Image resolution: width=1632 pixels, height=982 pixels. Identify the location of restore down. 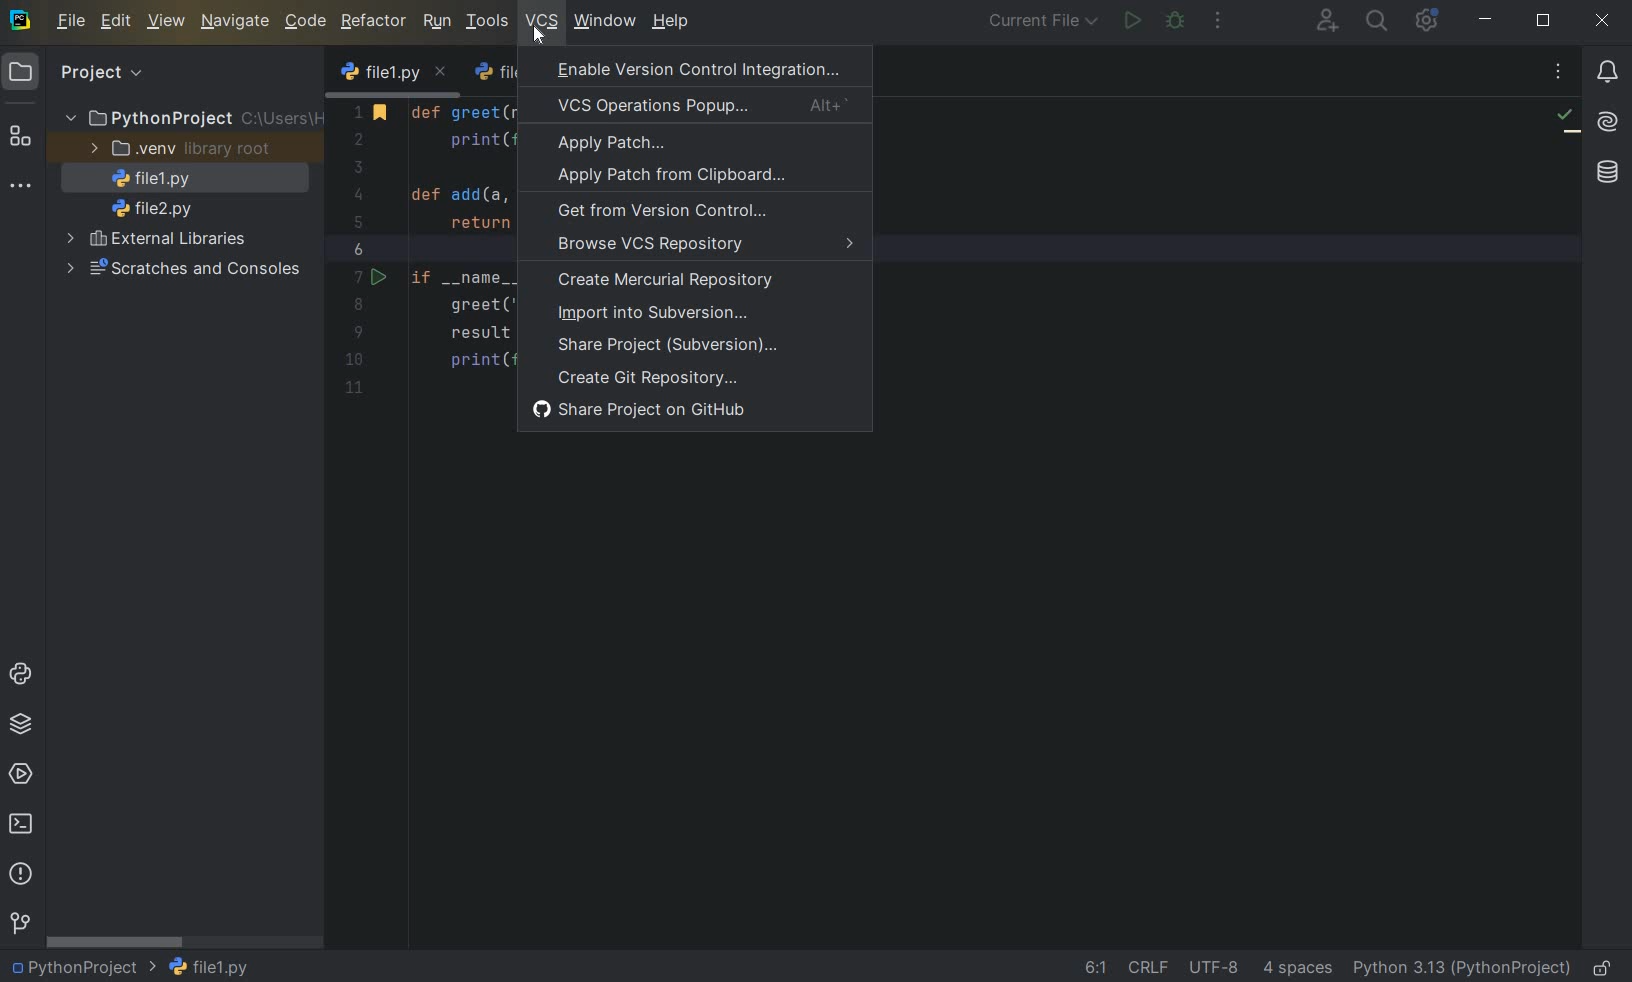
(1544, 21).